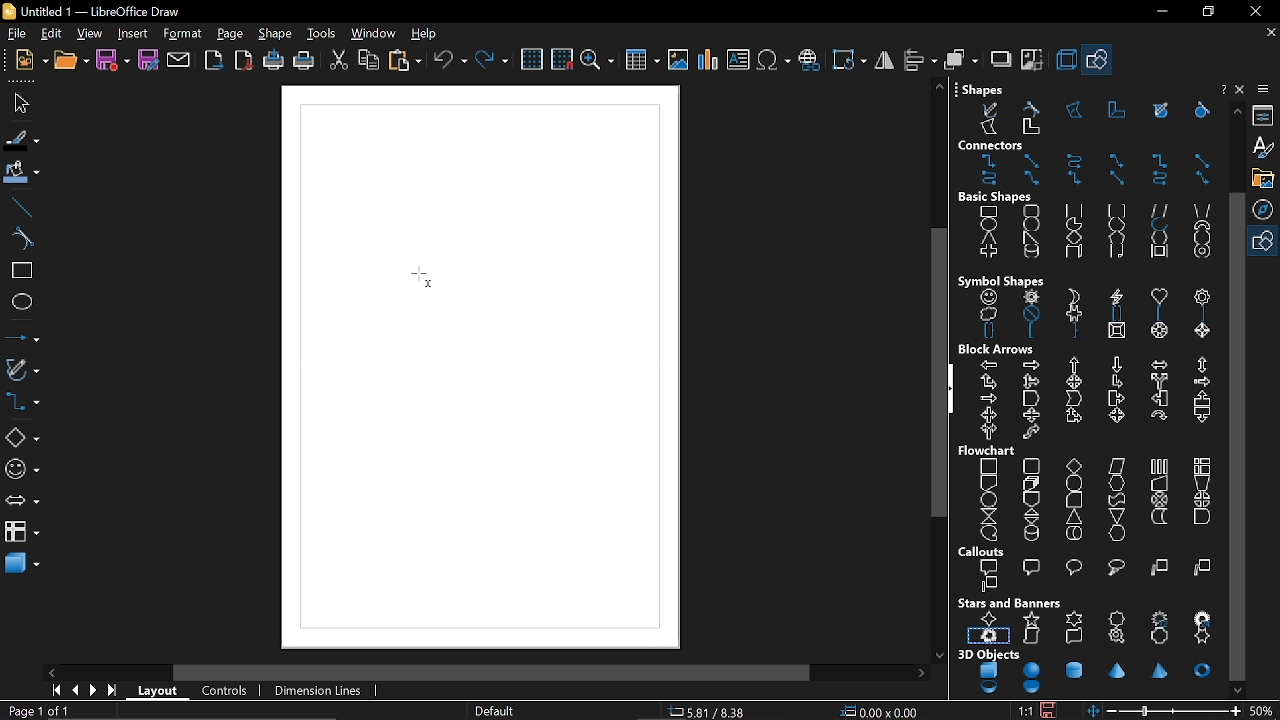  What do you see at coordinates (534, 60) in the screenshot?
I see `grid` at bounding box center [534, 60].